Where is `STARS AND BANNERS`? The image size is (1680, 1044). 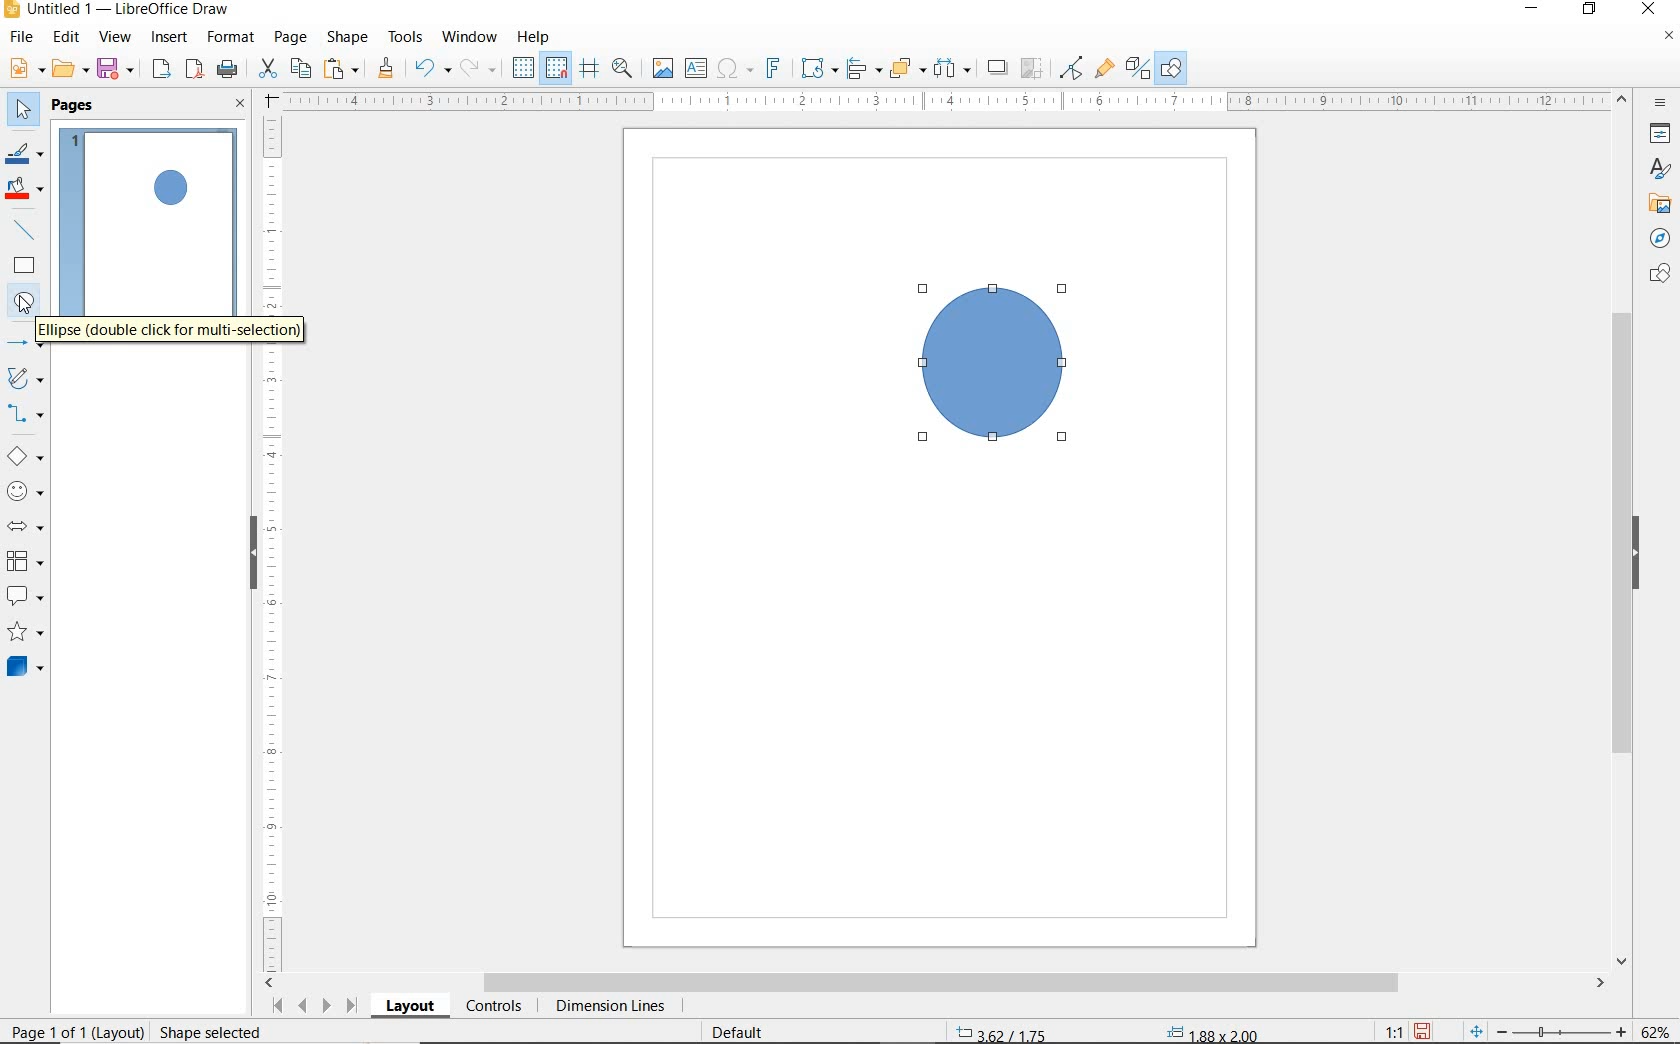
STARS AND BANNERS is located at coordinates (25, 634).